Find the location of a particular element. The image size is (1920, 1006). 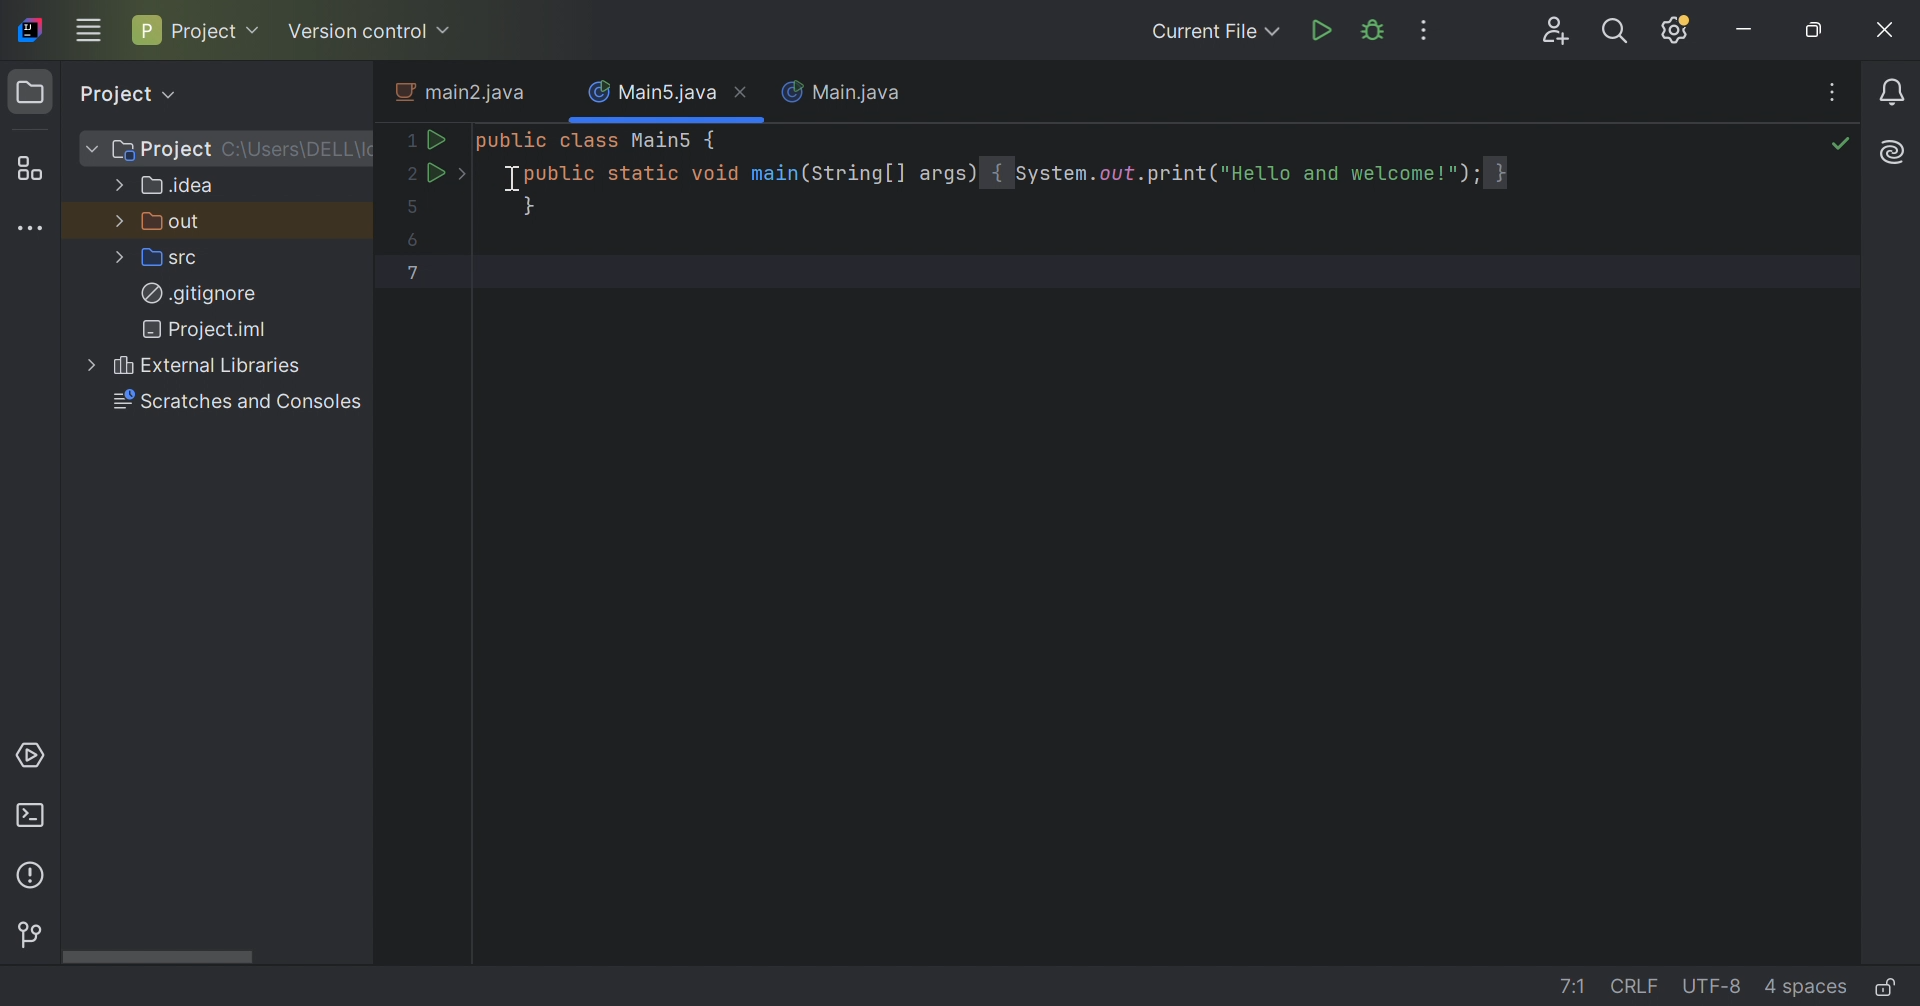

More is located at coordinates (115, 220).